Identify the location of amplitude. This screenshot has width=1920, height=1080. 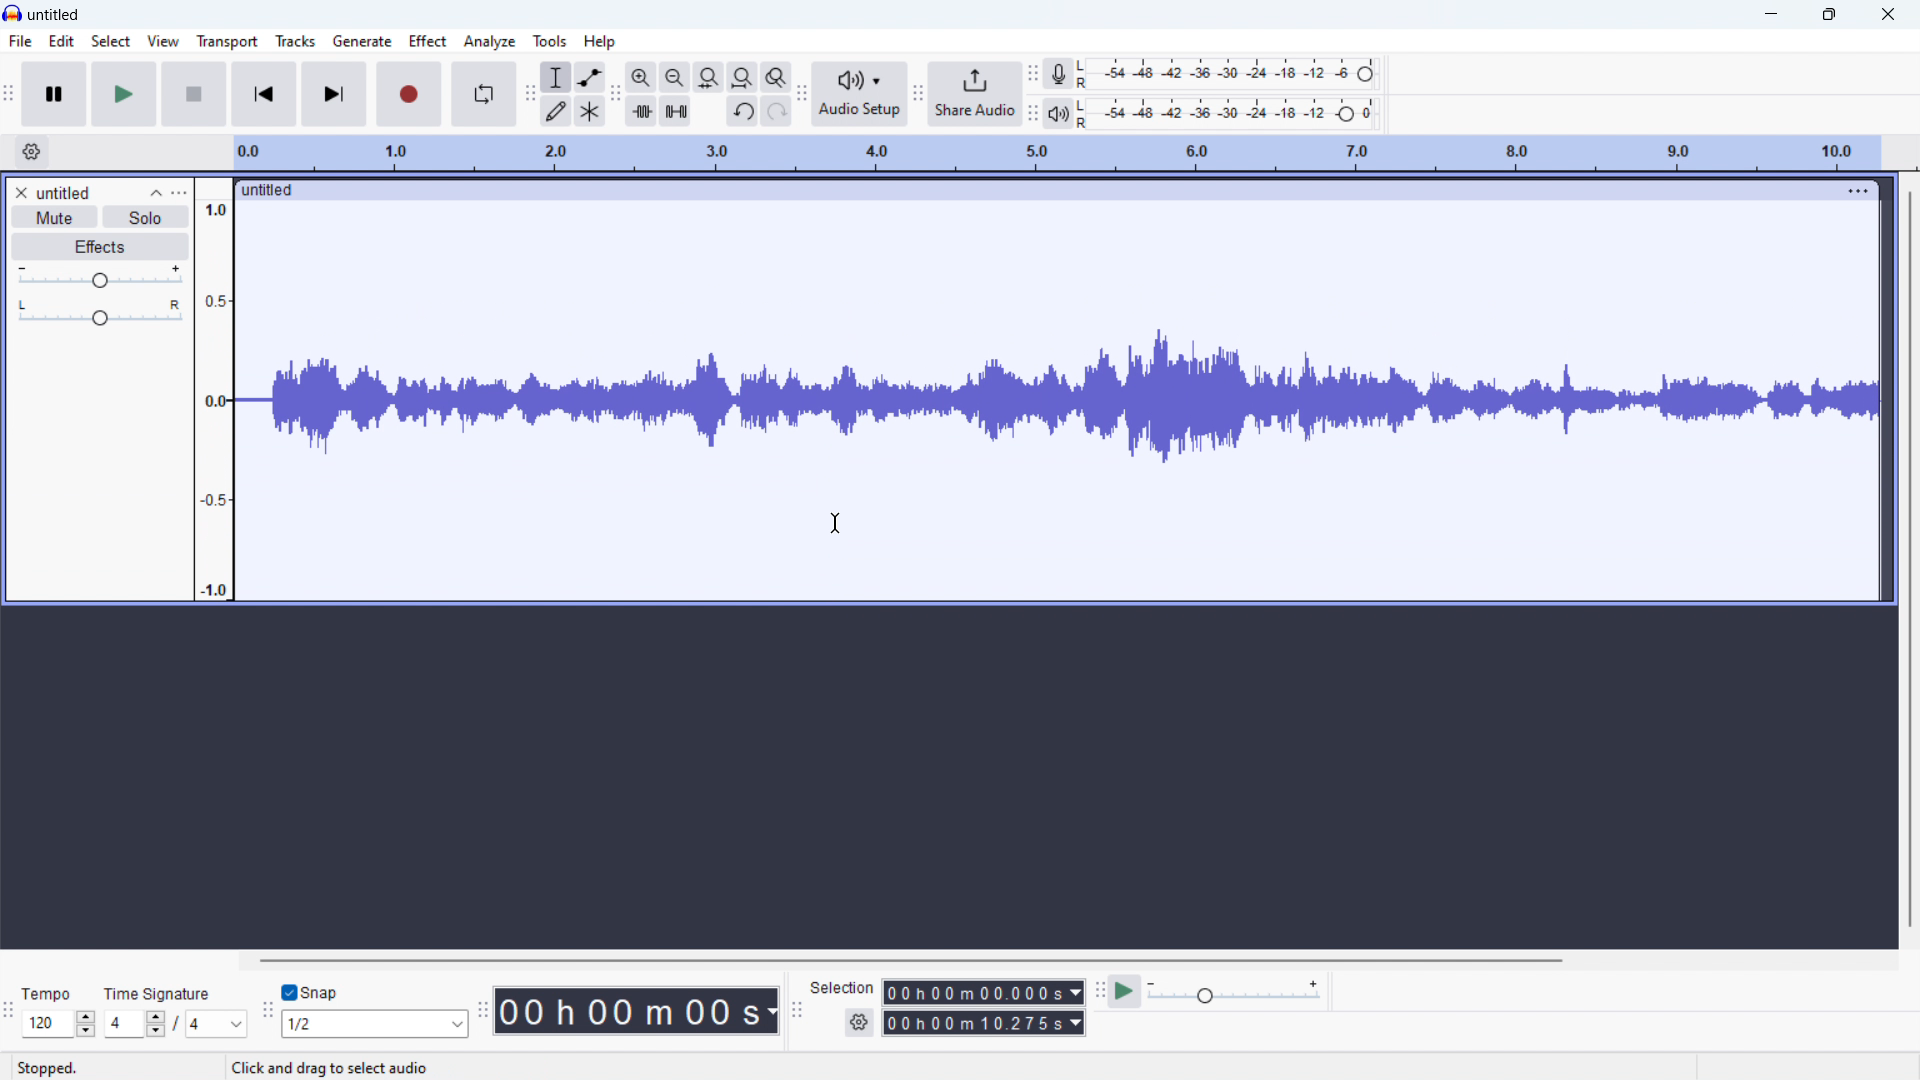
(212, 388).